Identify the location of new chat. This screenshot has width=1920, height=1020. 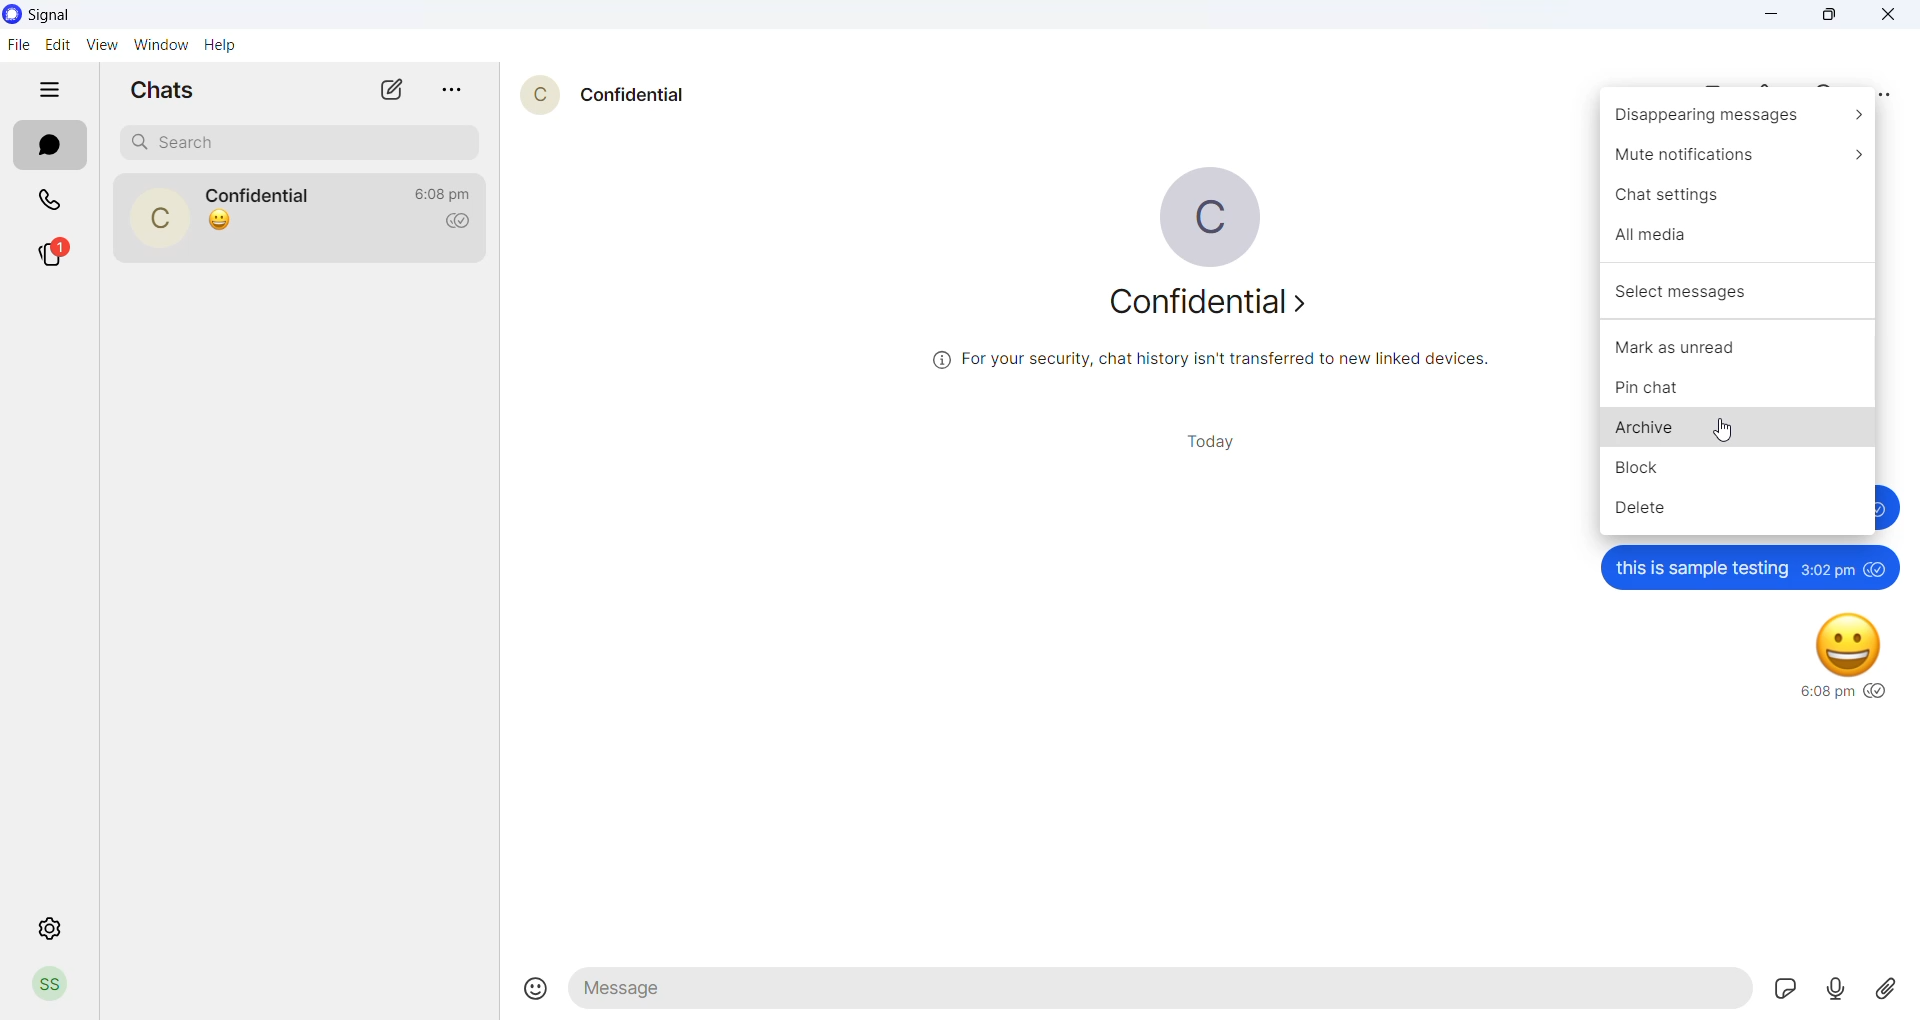
(395, 88).